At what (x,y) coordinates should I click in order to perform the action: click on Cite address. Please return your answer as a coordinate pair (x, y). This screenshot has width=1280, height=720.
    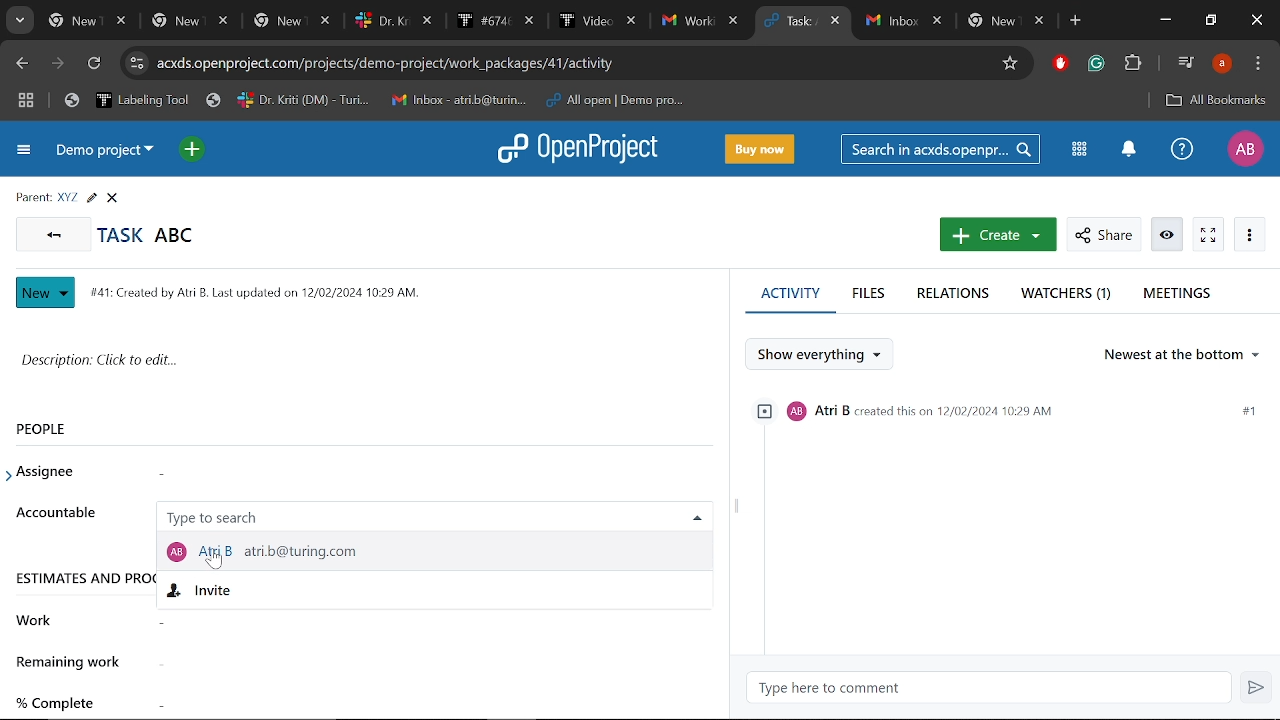
    Looking at the image, I should click on (573, 63).